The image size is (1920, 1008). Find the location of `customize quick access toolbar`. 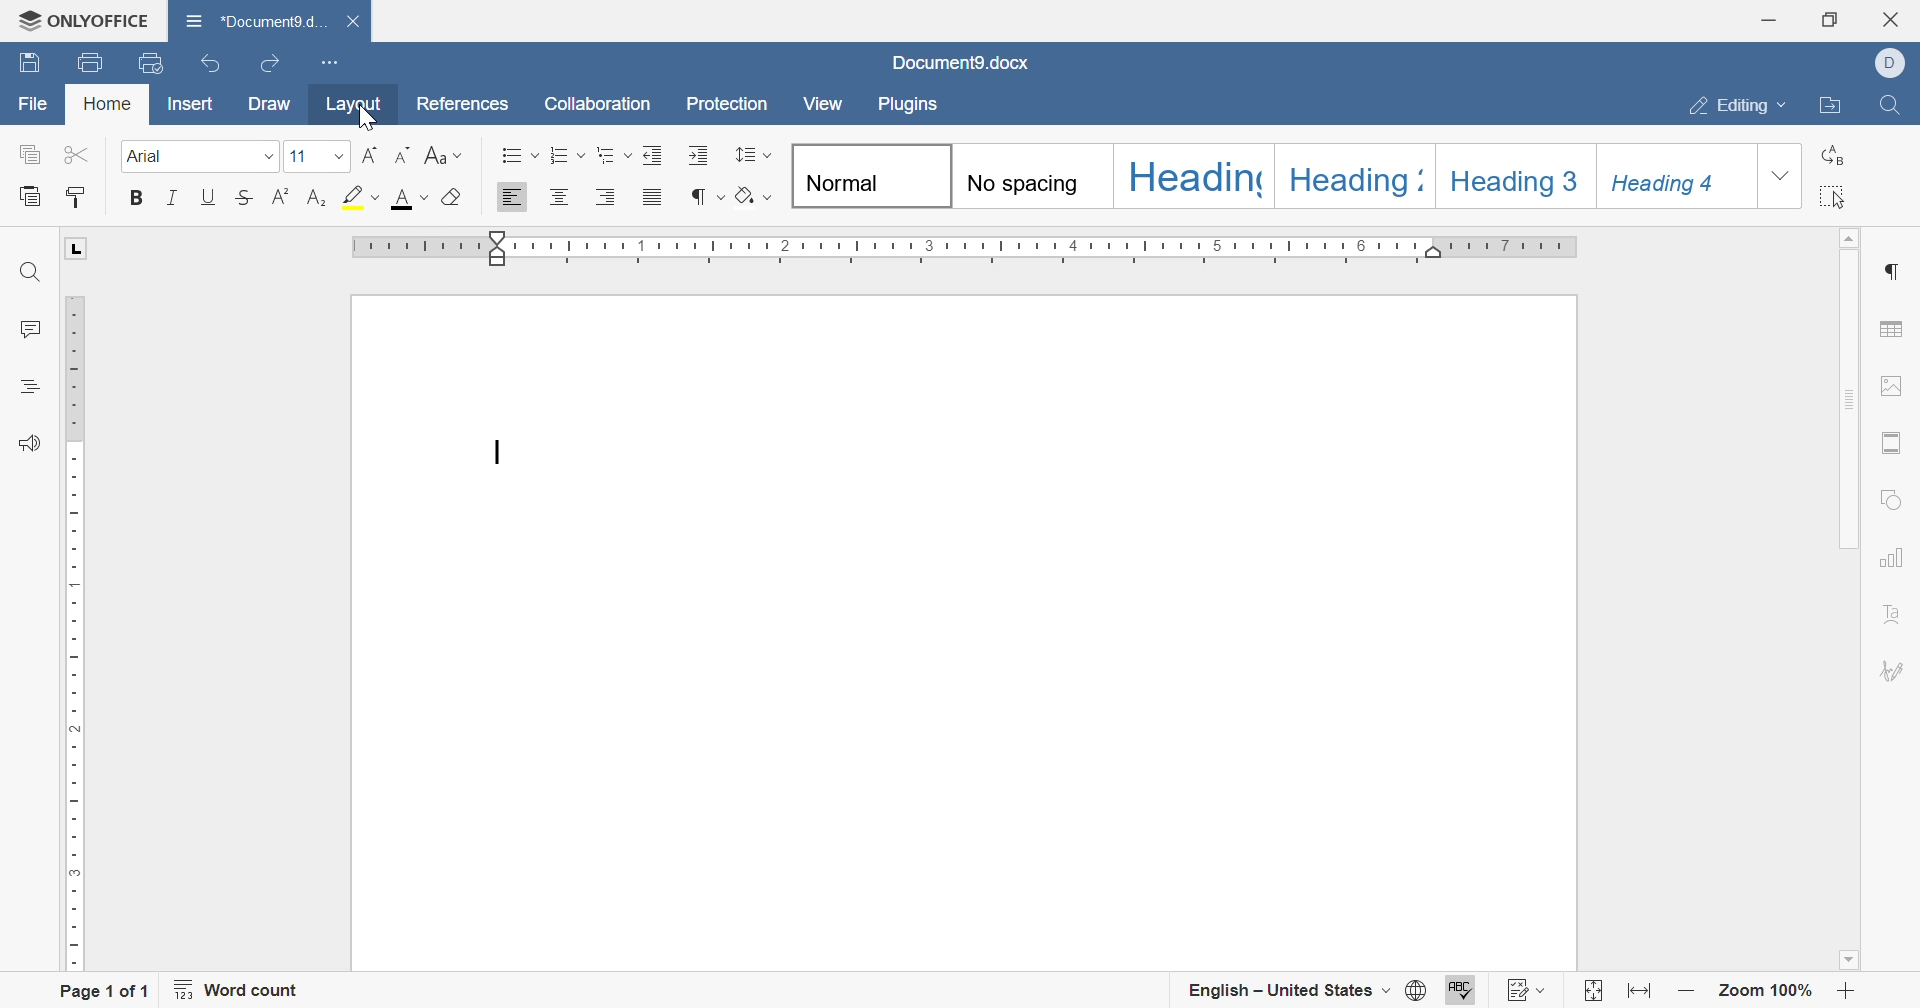

customize quick access toolbar is located at coordinates (325, 60).